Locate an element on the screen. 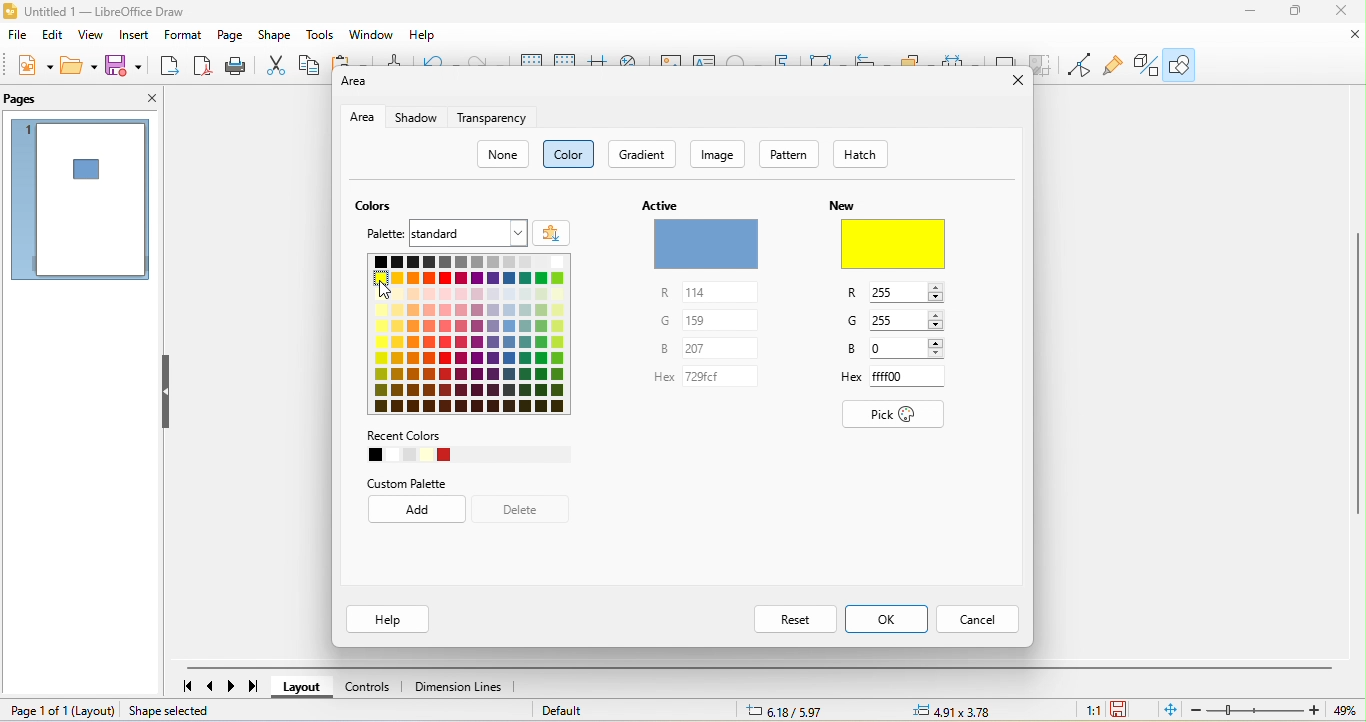 The image size is (1366, 722). area is located at coordinates (356, 85).